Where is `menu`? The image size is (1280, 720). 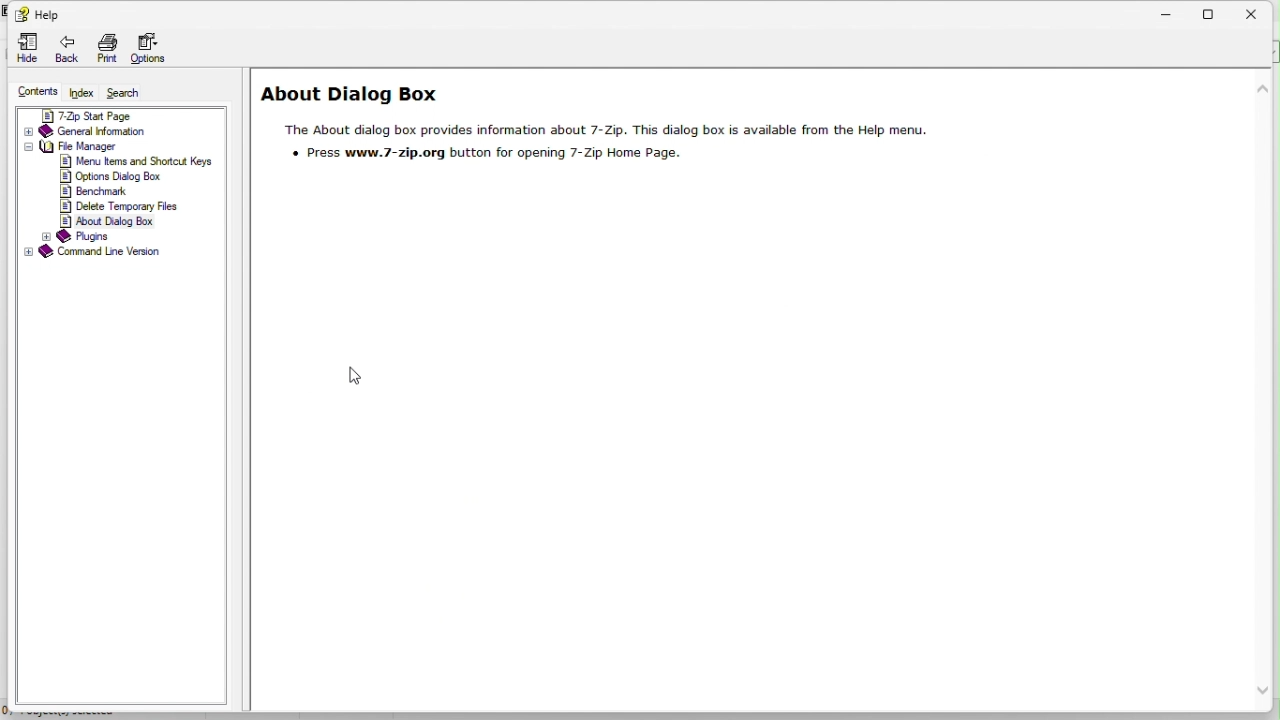
menu is located at coordinates (135, 160).